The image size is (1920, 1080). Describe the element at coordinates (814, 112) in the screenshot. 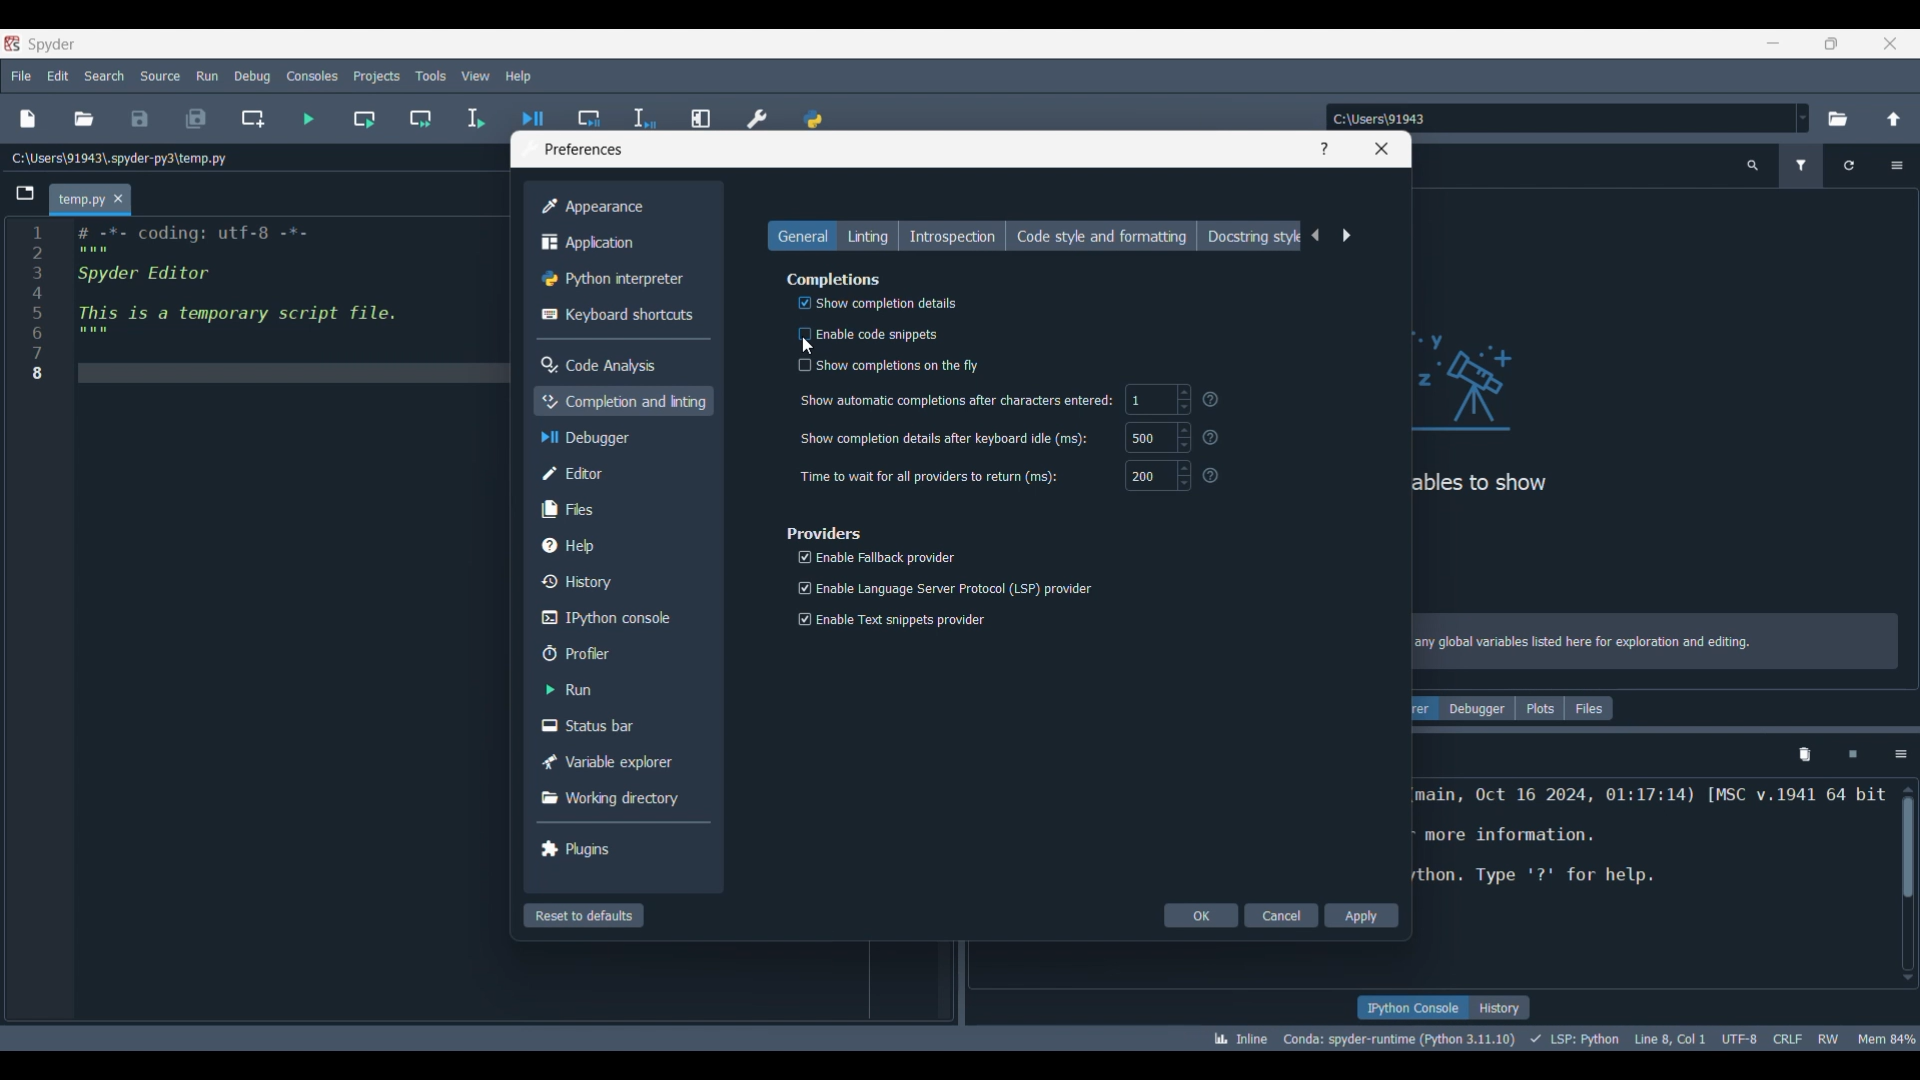

I see `PYTHONPATH manager` at that location.